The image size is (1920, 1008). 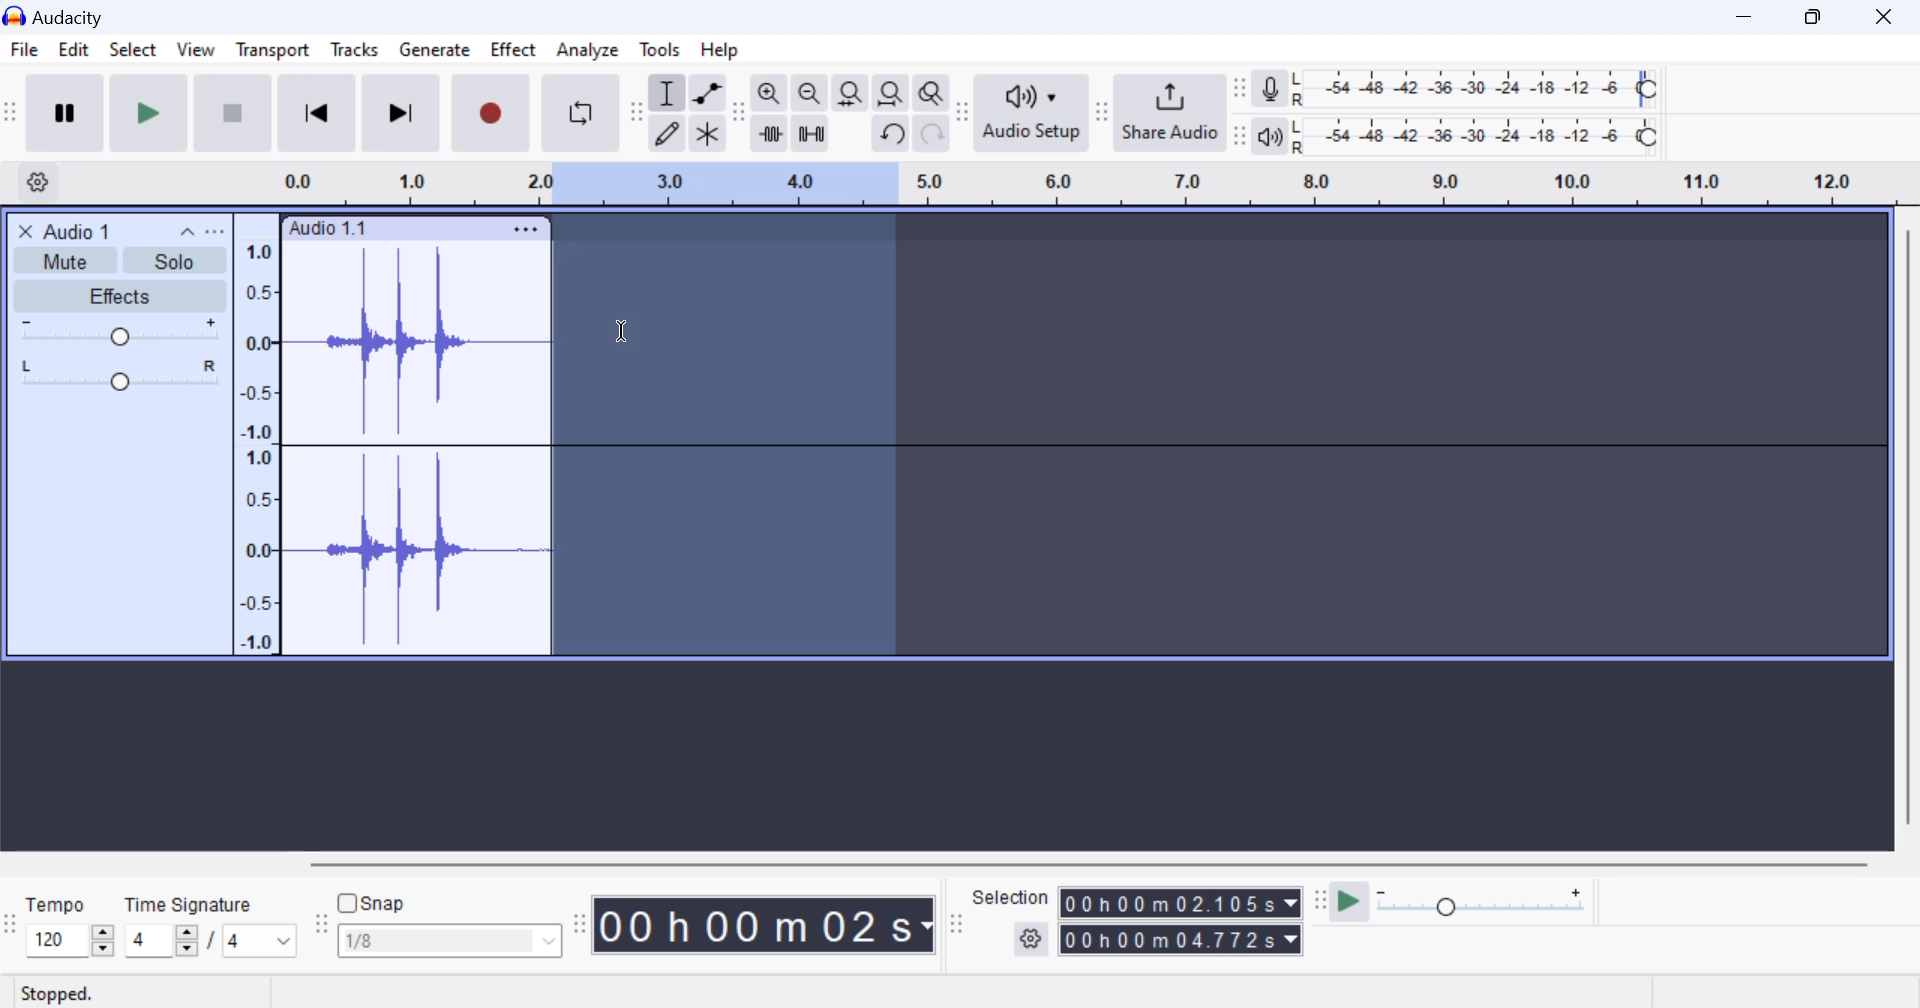 I want to click on Effect, so click(x=514, y=53).